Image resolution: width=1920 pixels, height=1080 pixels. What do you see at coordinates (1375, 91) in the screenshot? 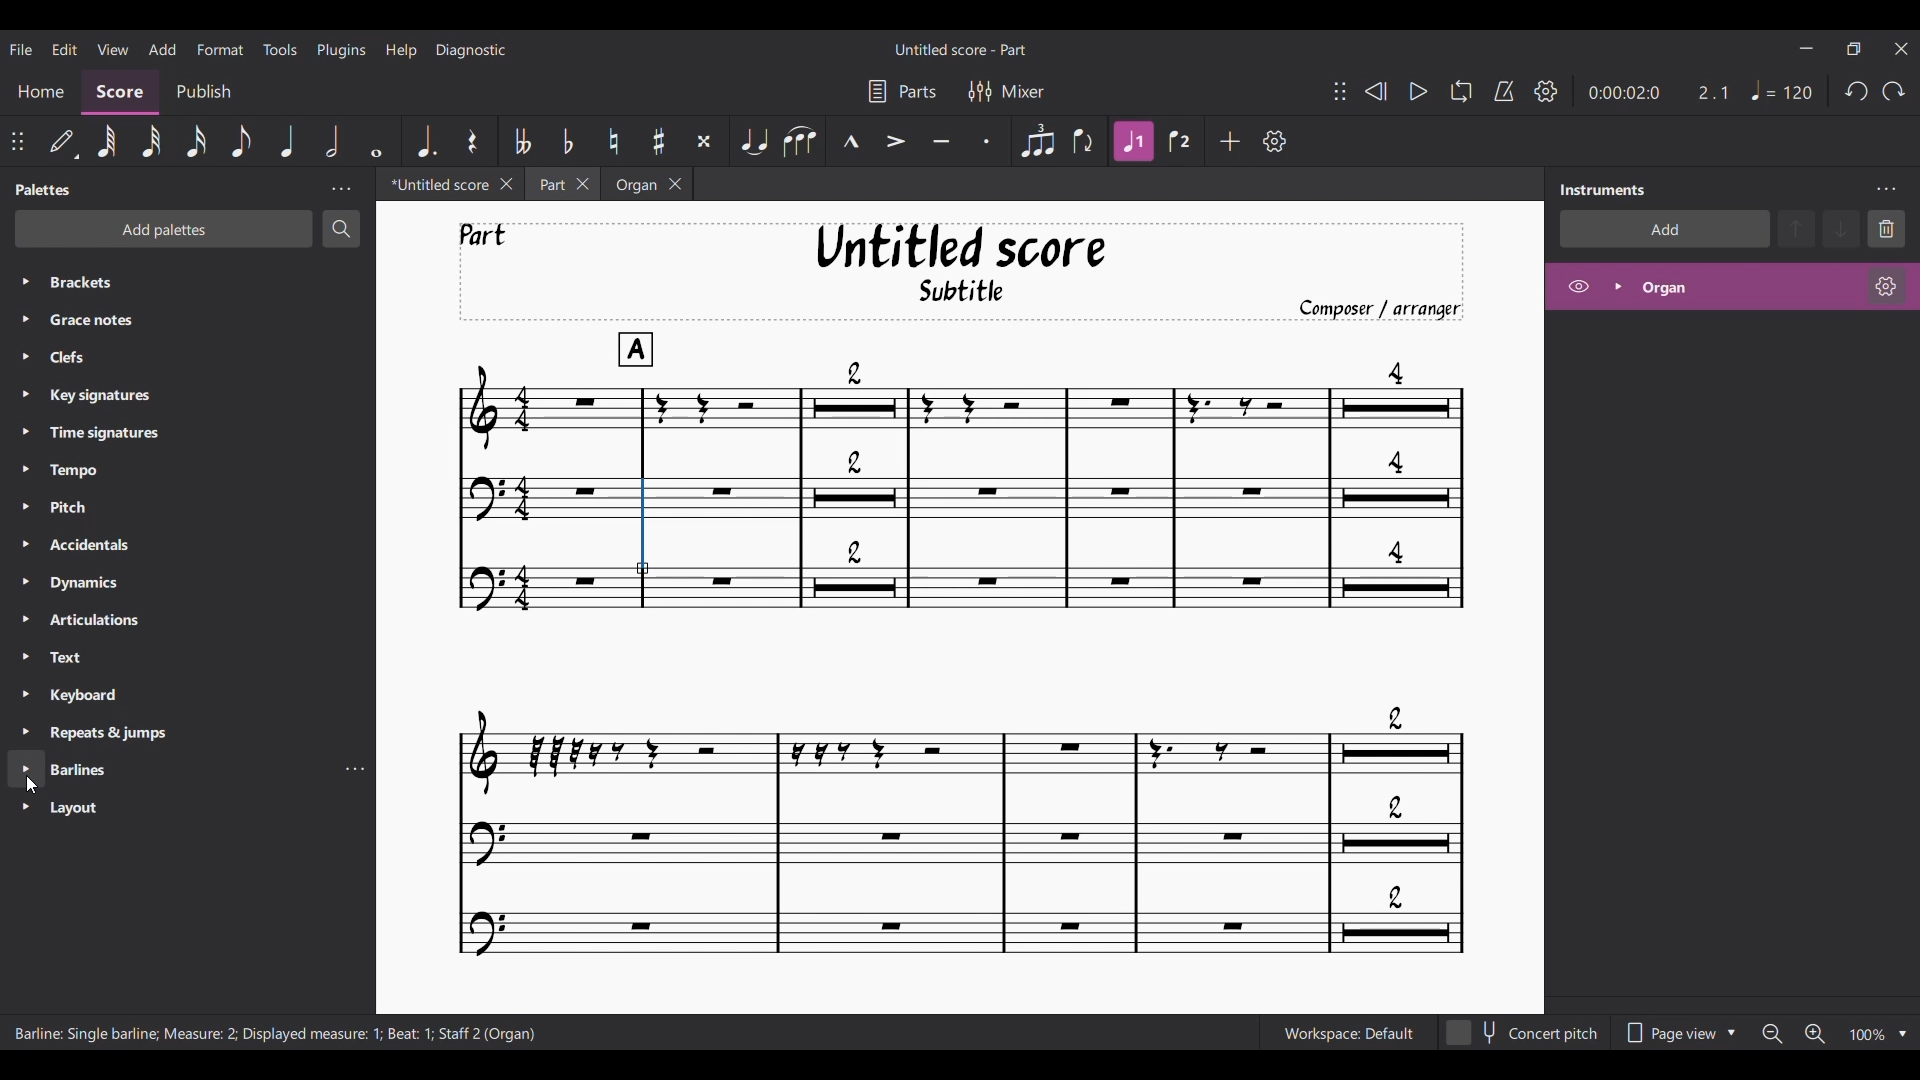
I see `Rewind` at bounding box center [1375, 91].